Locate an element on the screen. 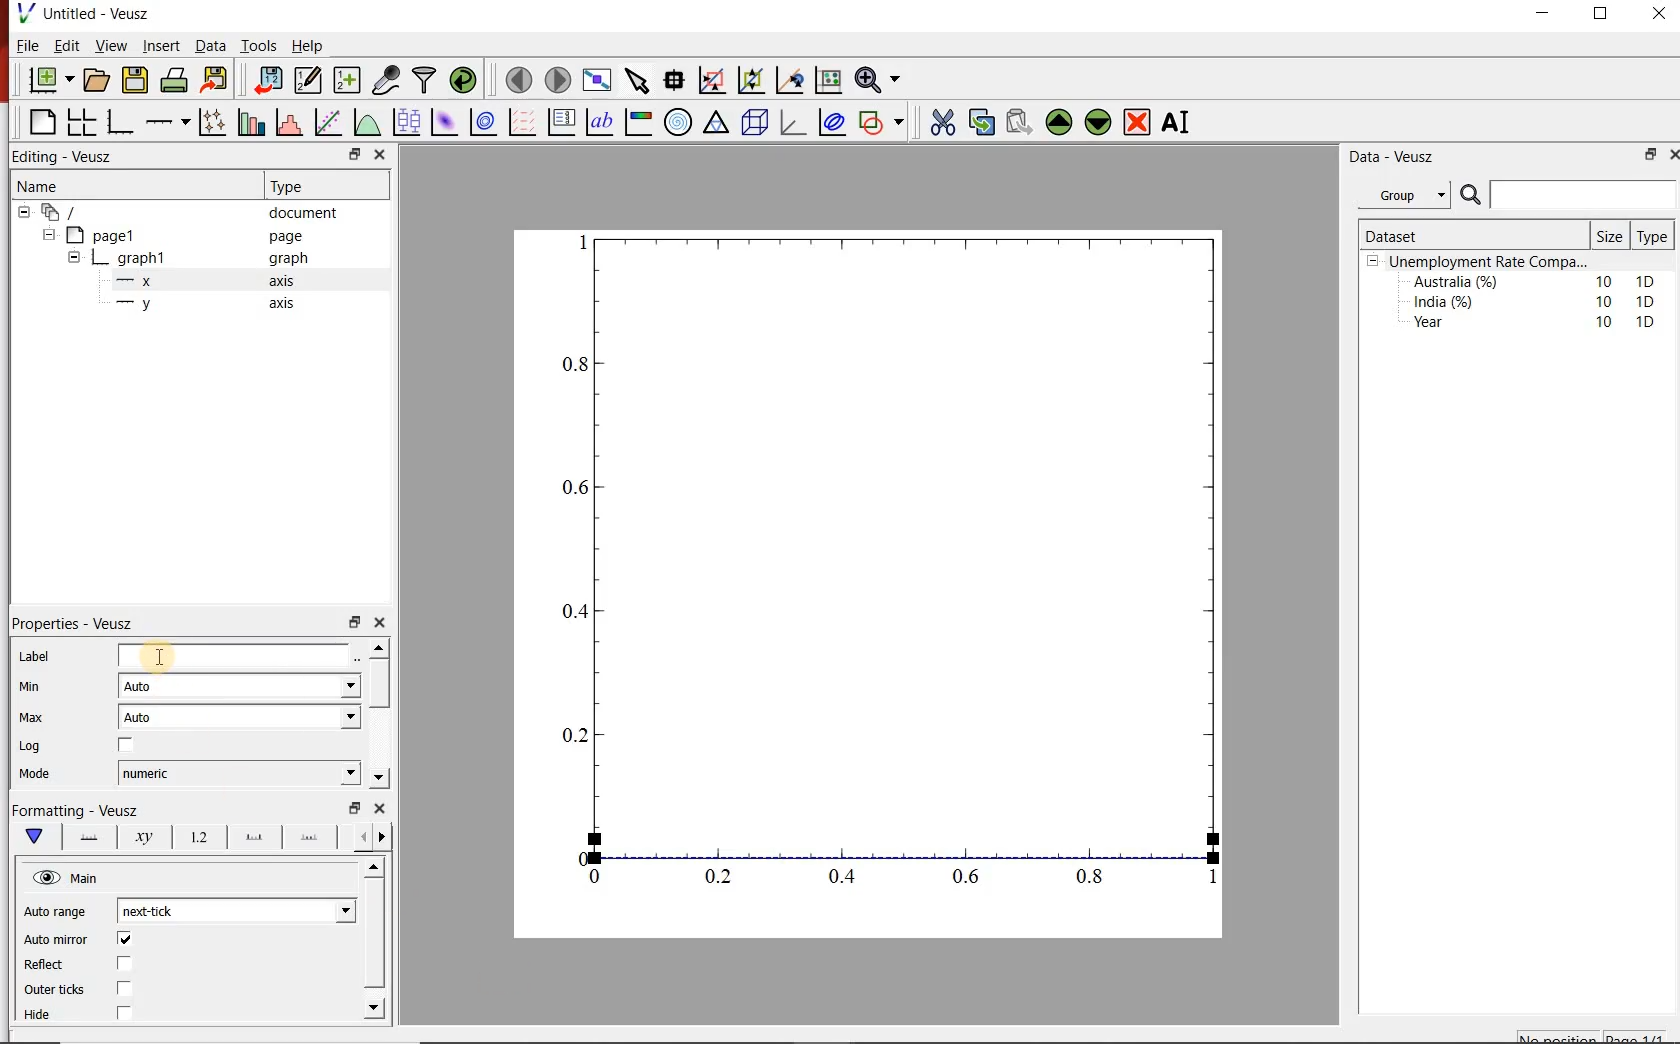 Image resolution: width=1680 pixels, height=1044 pixels. scroll bar is located at coordinates (375, 933).